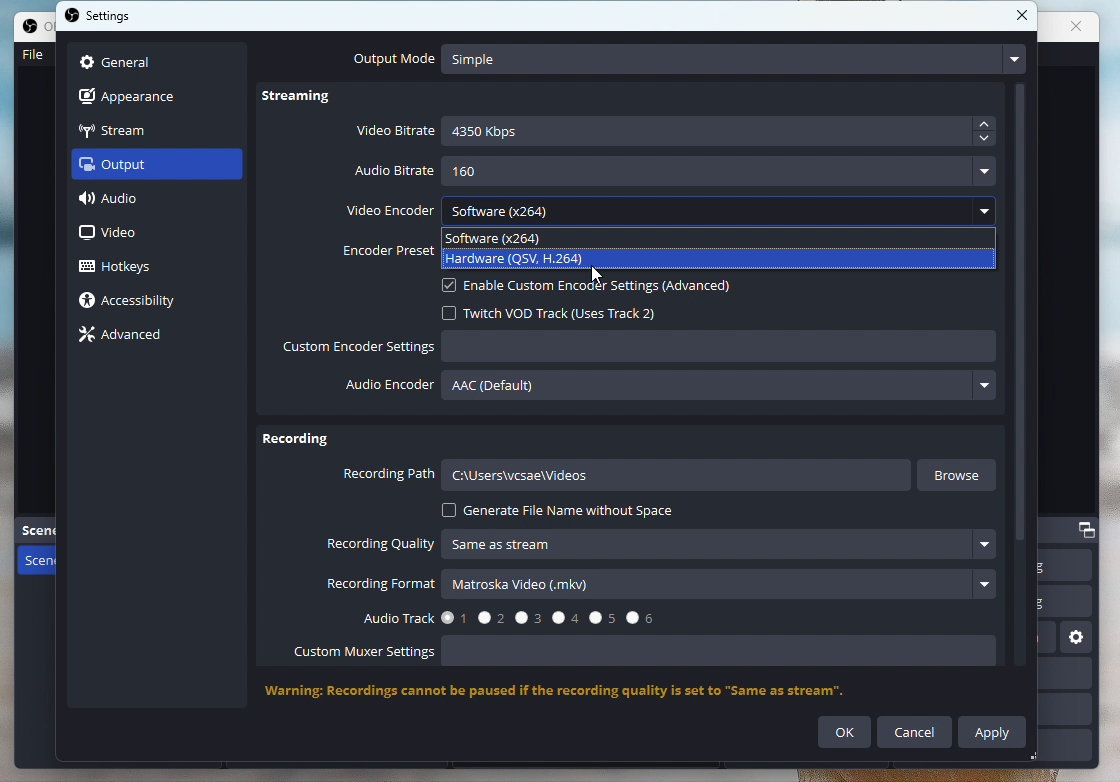  I want to click on Audio Track, so click(502, 616).